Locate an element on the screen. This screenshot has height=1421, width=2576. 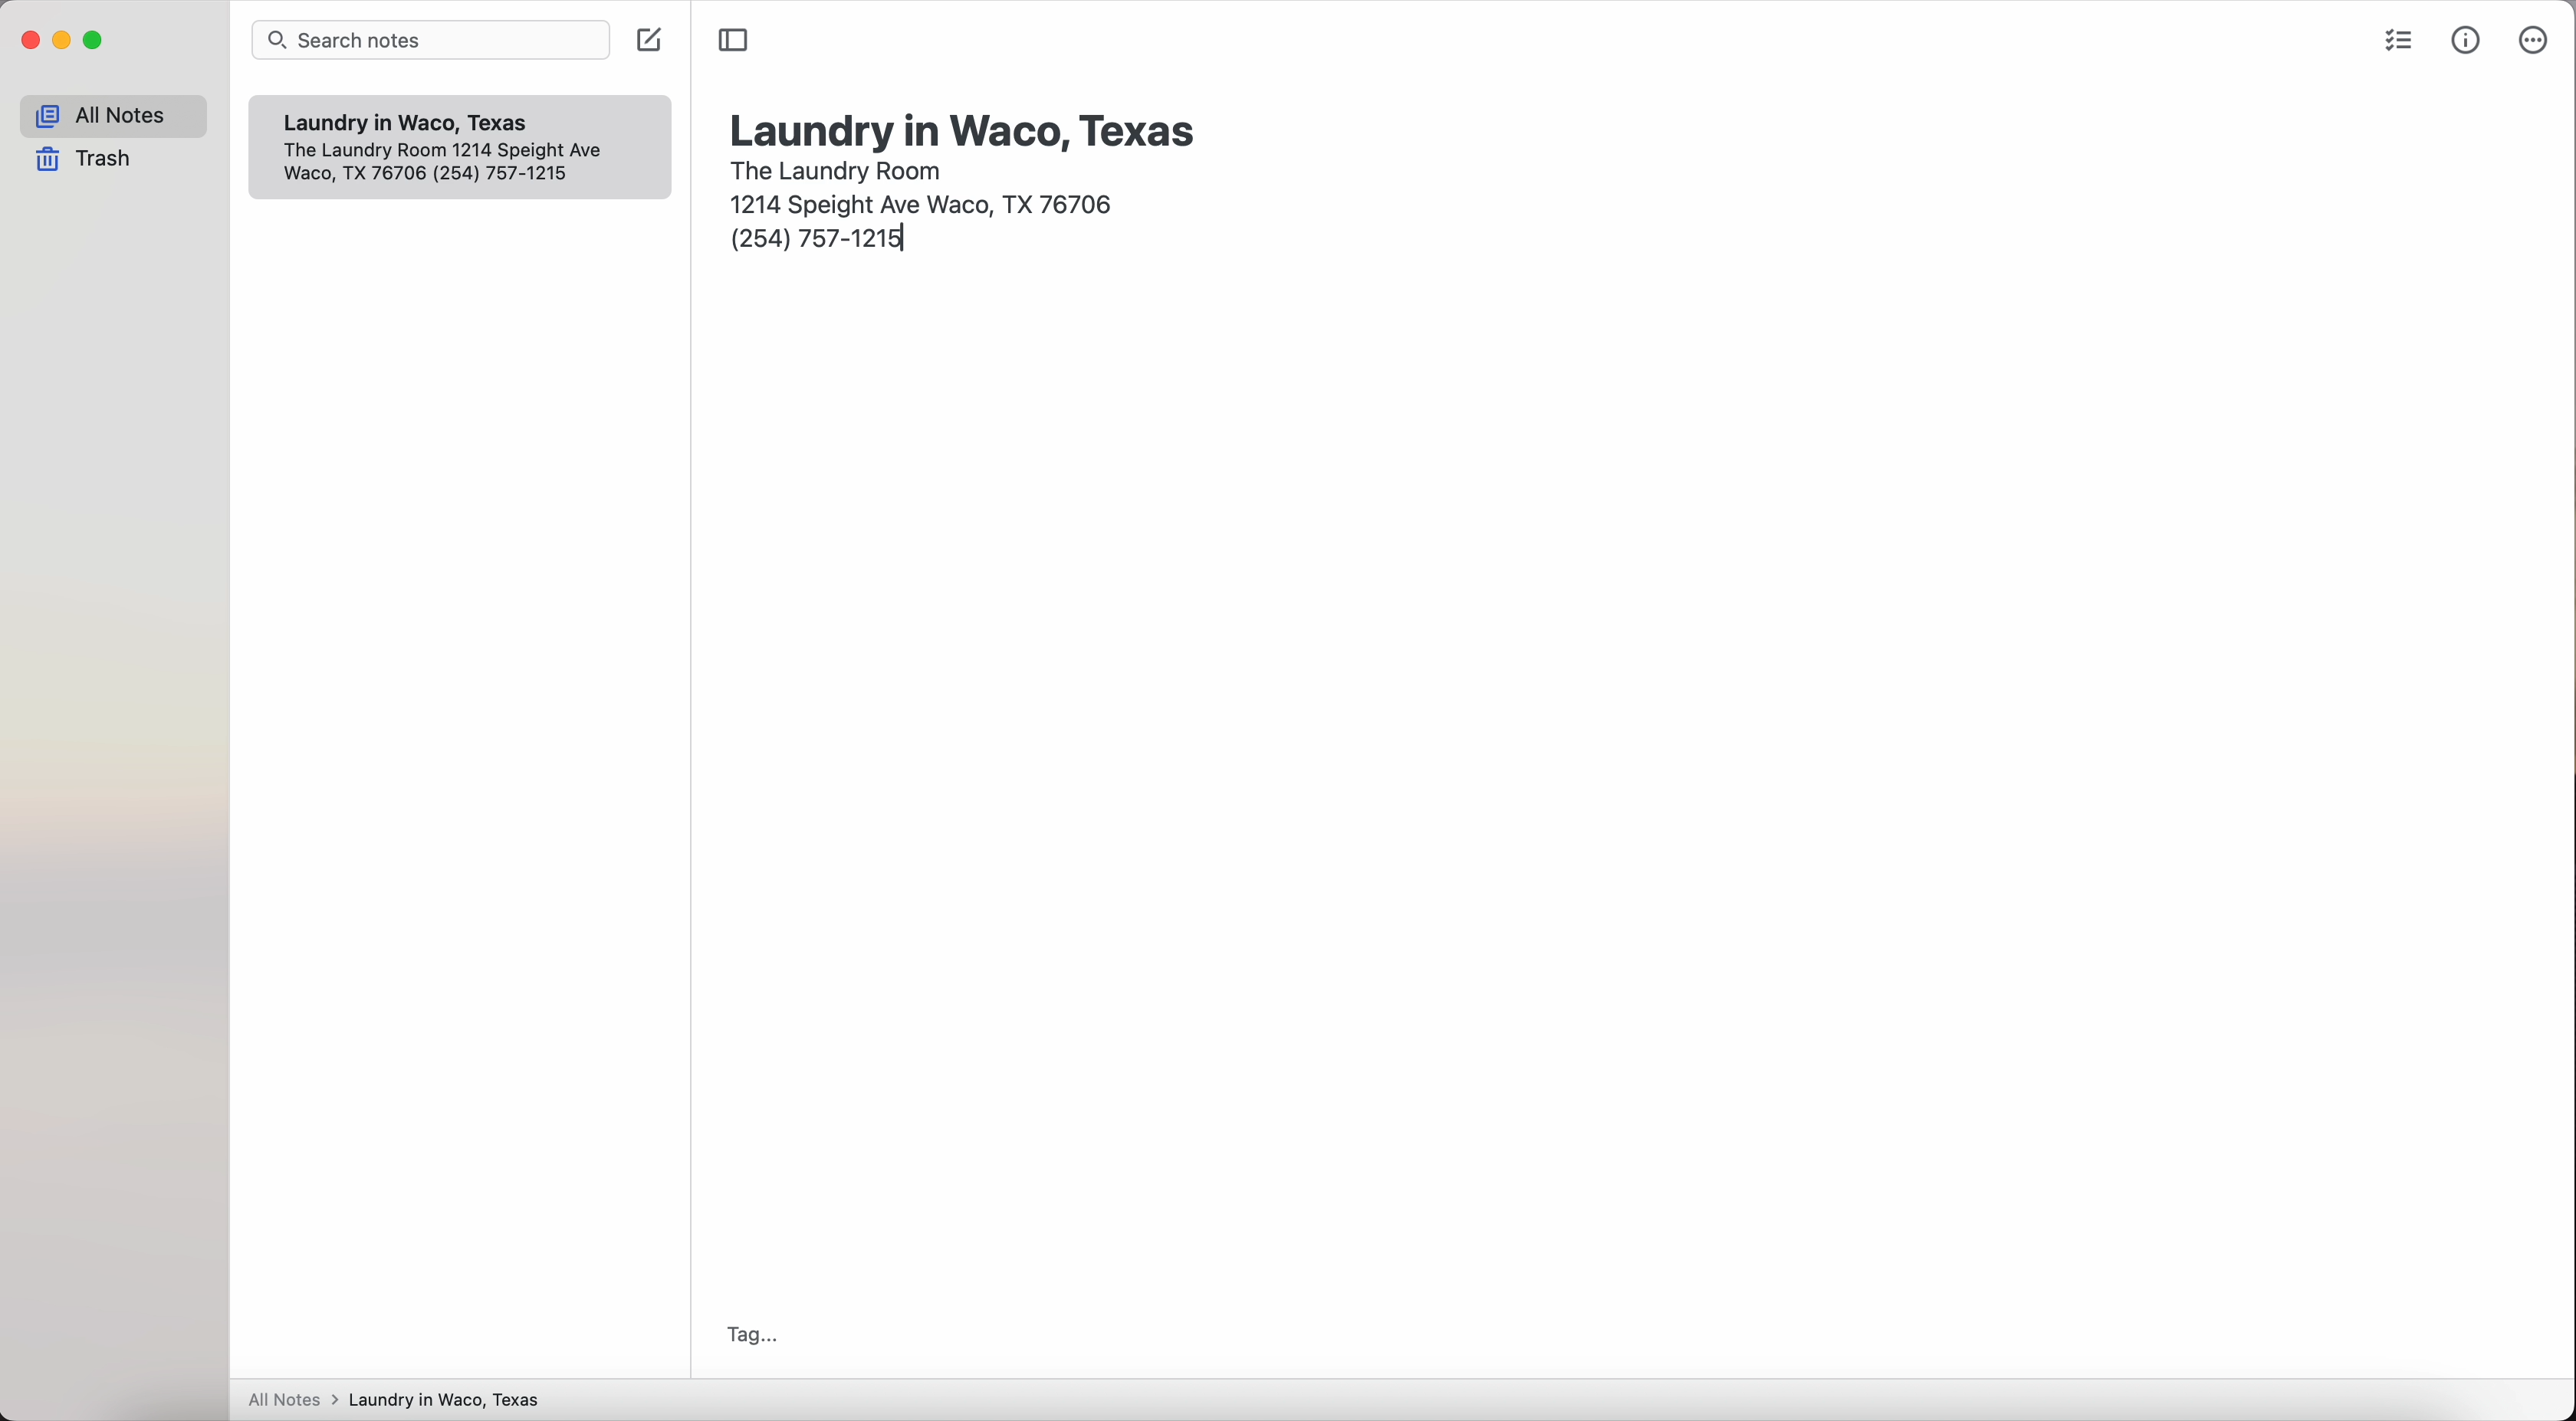
more options is located at coordinates (2531, 41).